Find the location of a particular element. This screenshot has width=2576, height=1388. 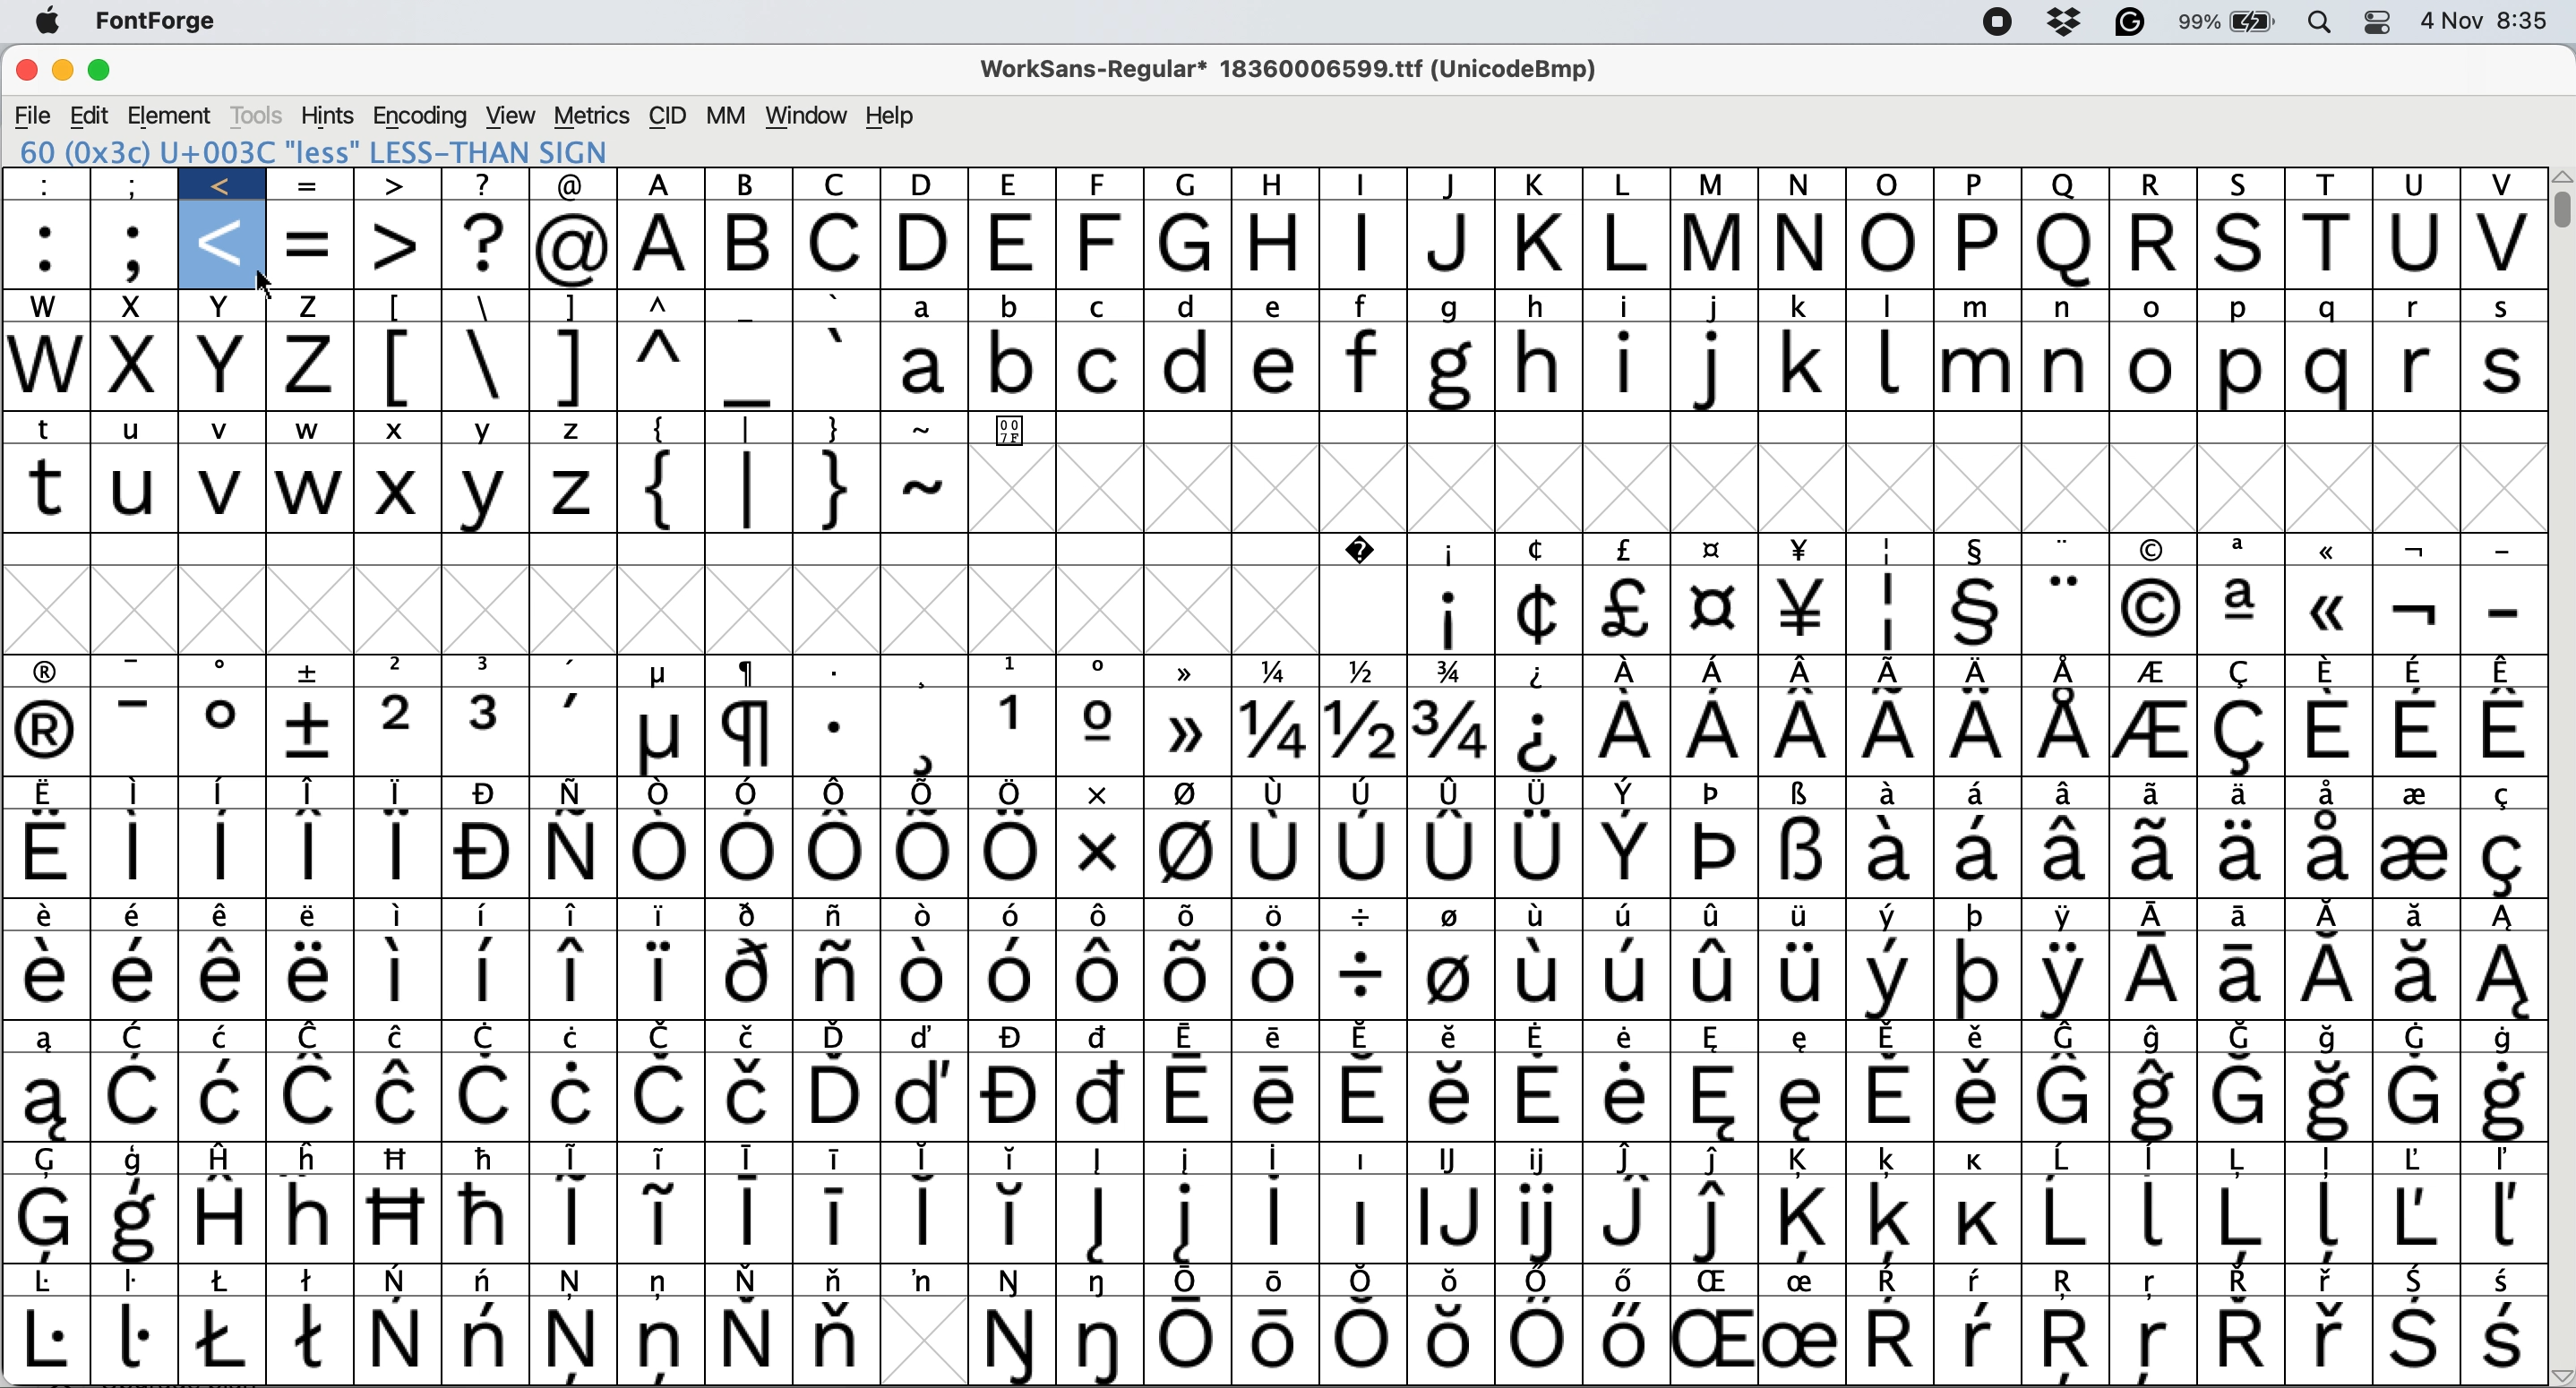

h is located at coordinates (1274, 243).